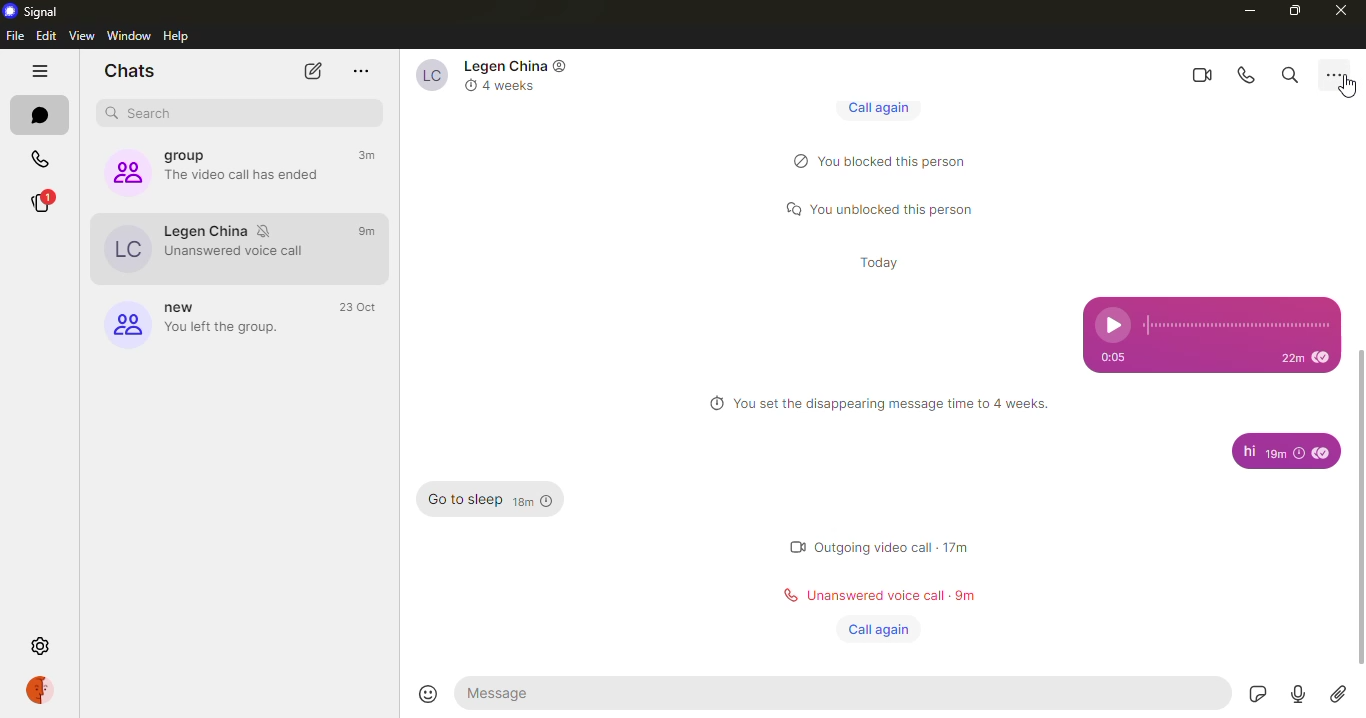 The width and height of the screenshot is (1366, 718). Describe the element at coordinates (46, 35) in the screenshot. I see `edit` at that location.